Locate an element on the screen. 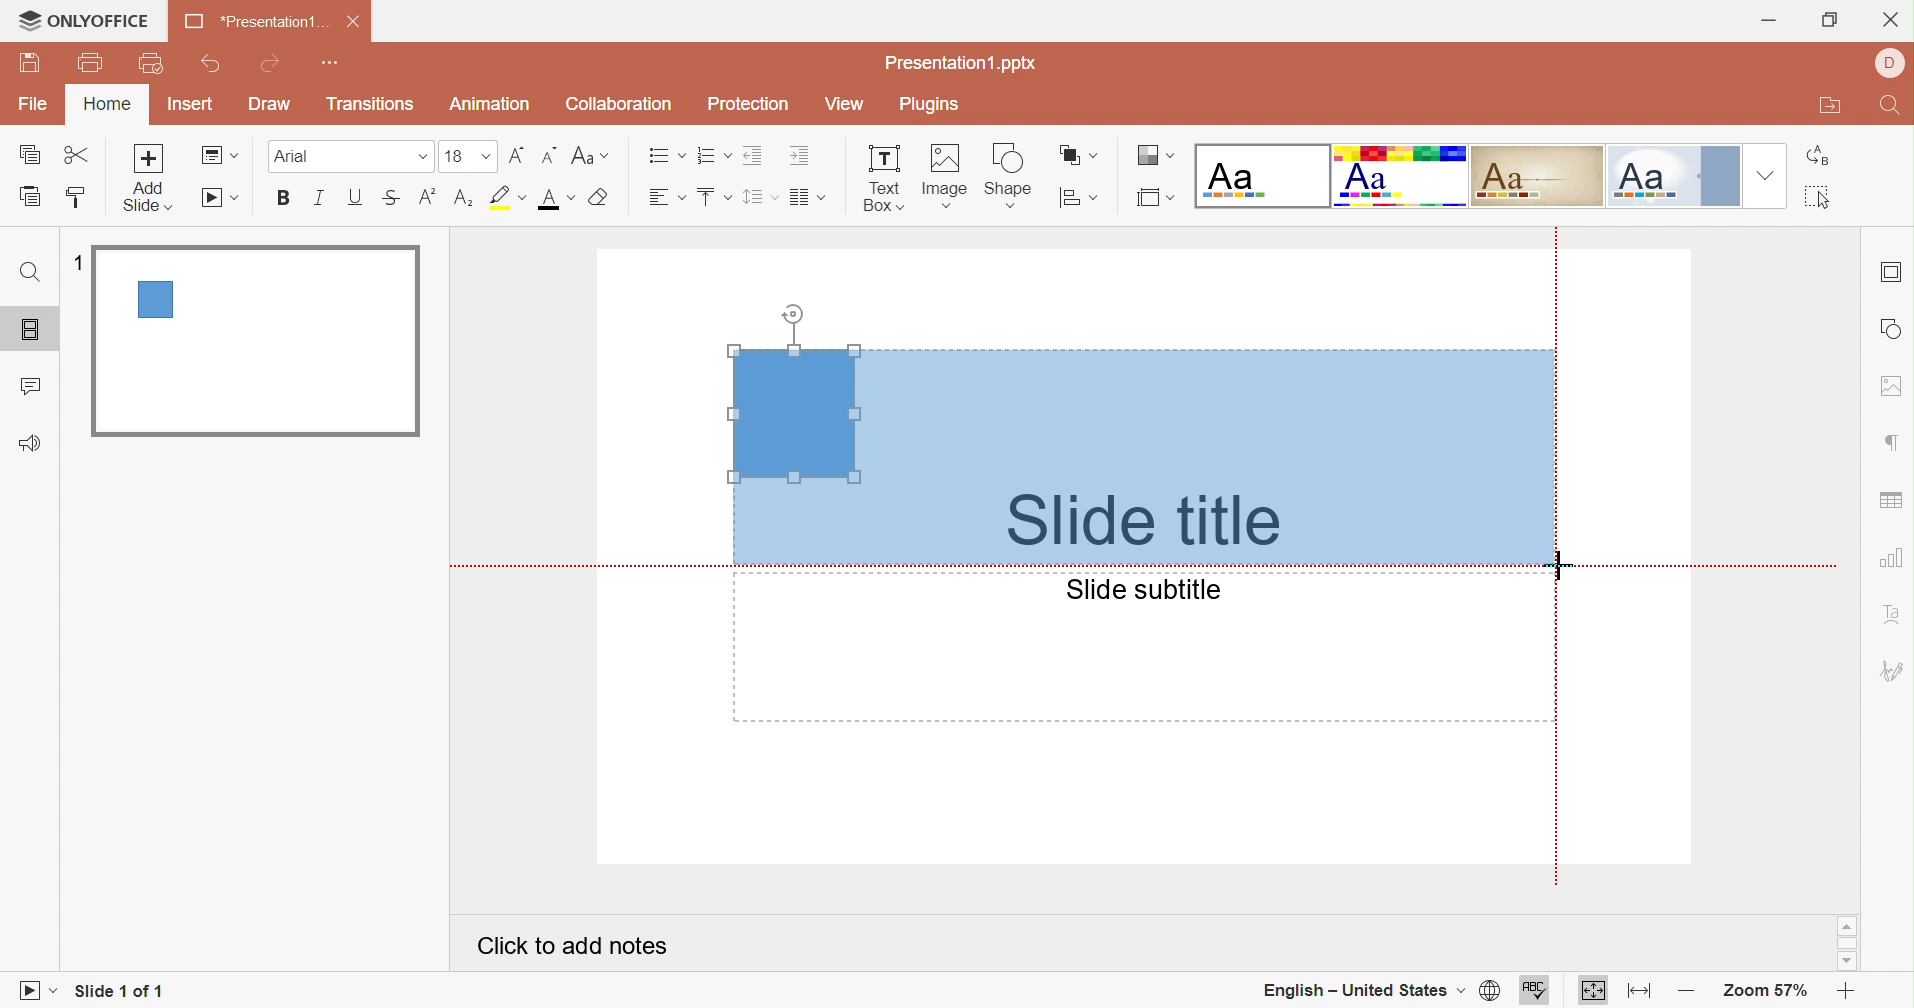  Text art settings is located at coordinates (1894, 613).